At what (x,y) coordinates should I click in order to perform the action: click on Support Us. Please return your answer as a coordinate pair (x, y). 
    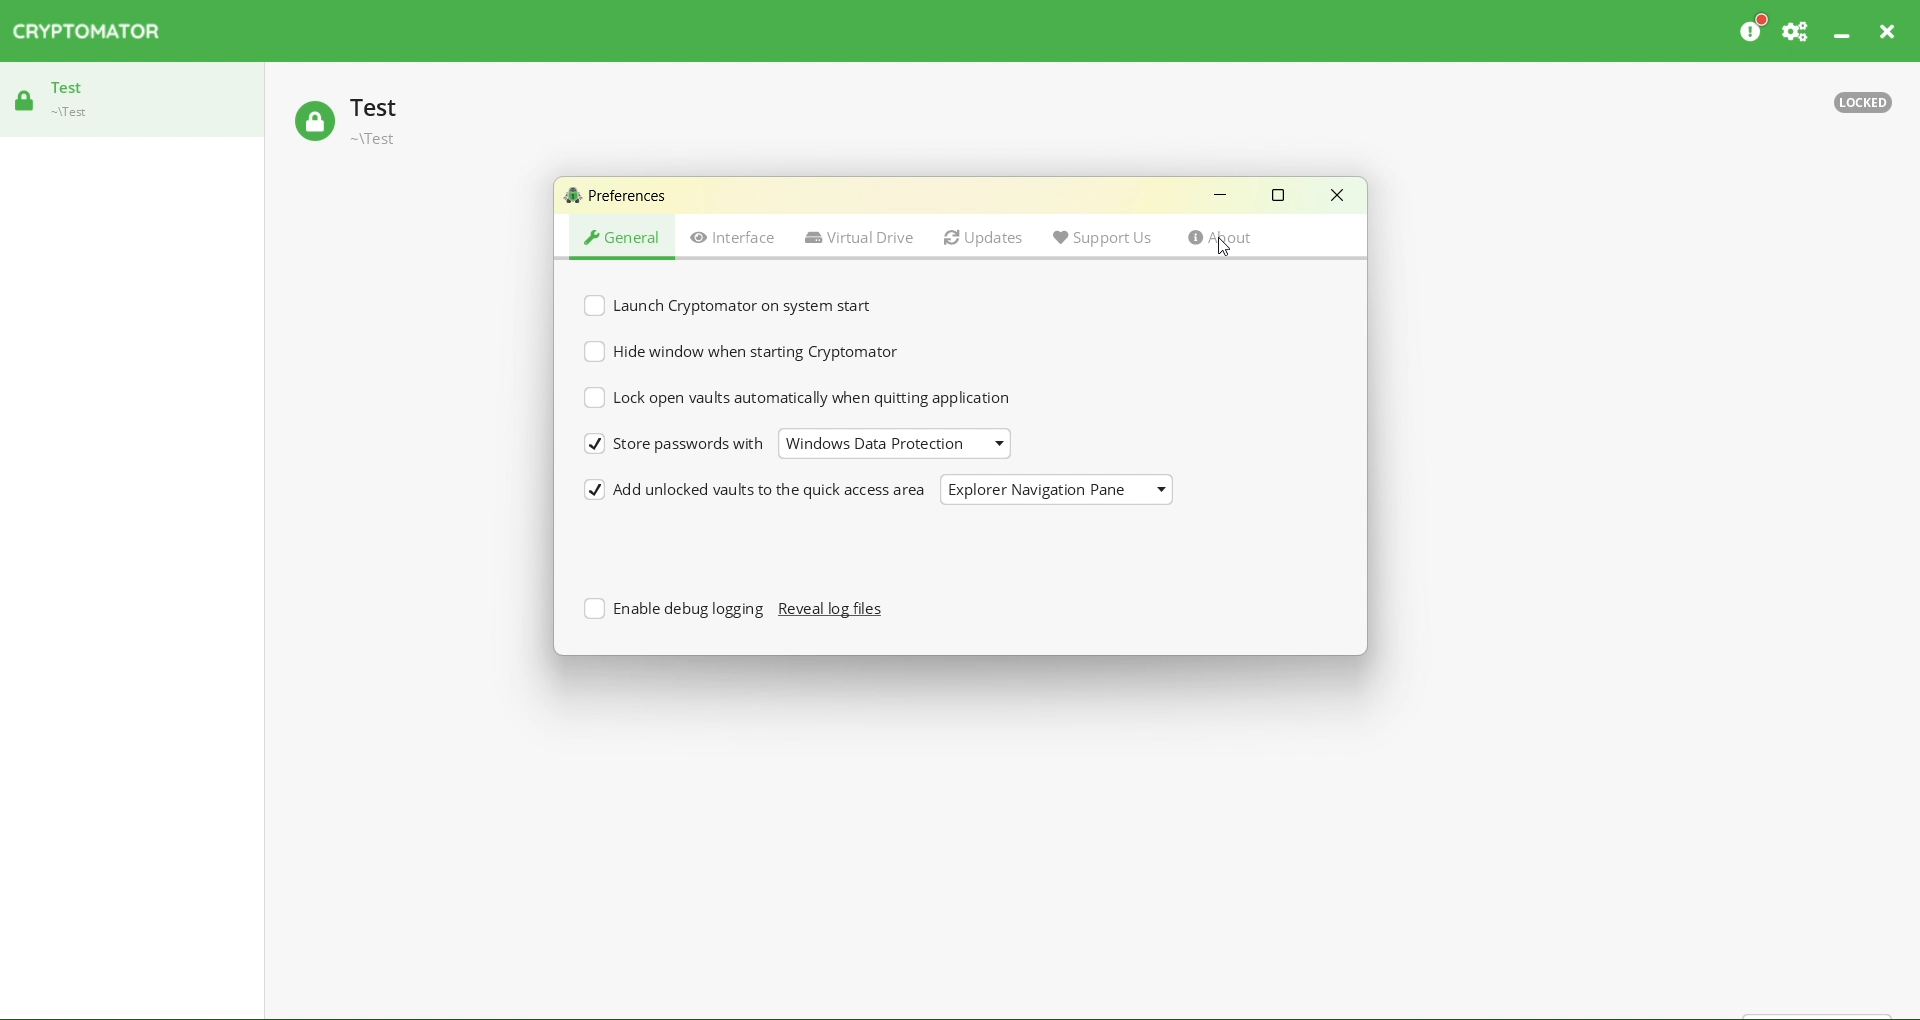
    Looking at the image, I should click on (1107, 239).